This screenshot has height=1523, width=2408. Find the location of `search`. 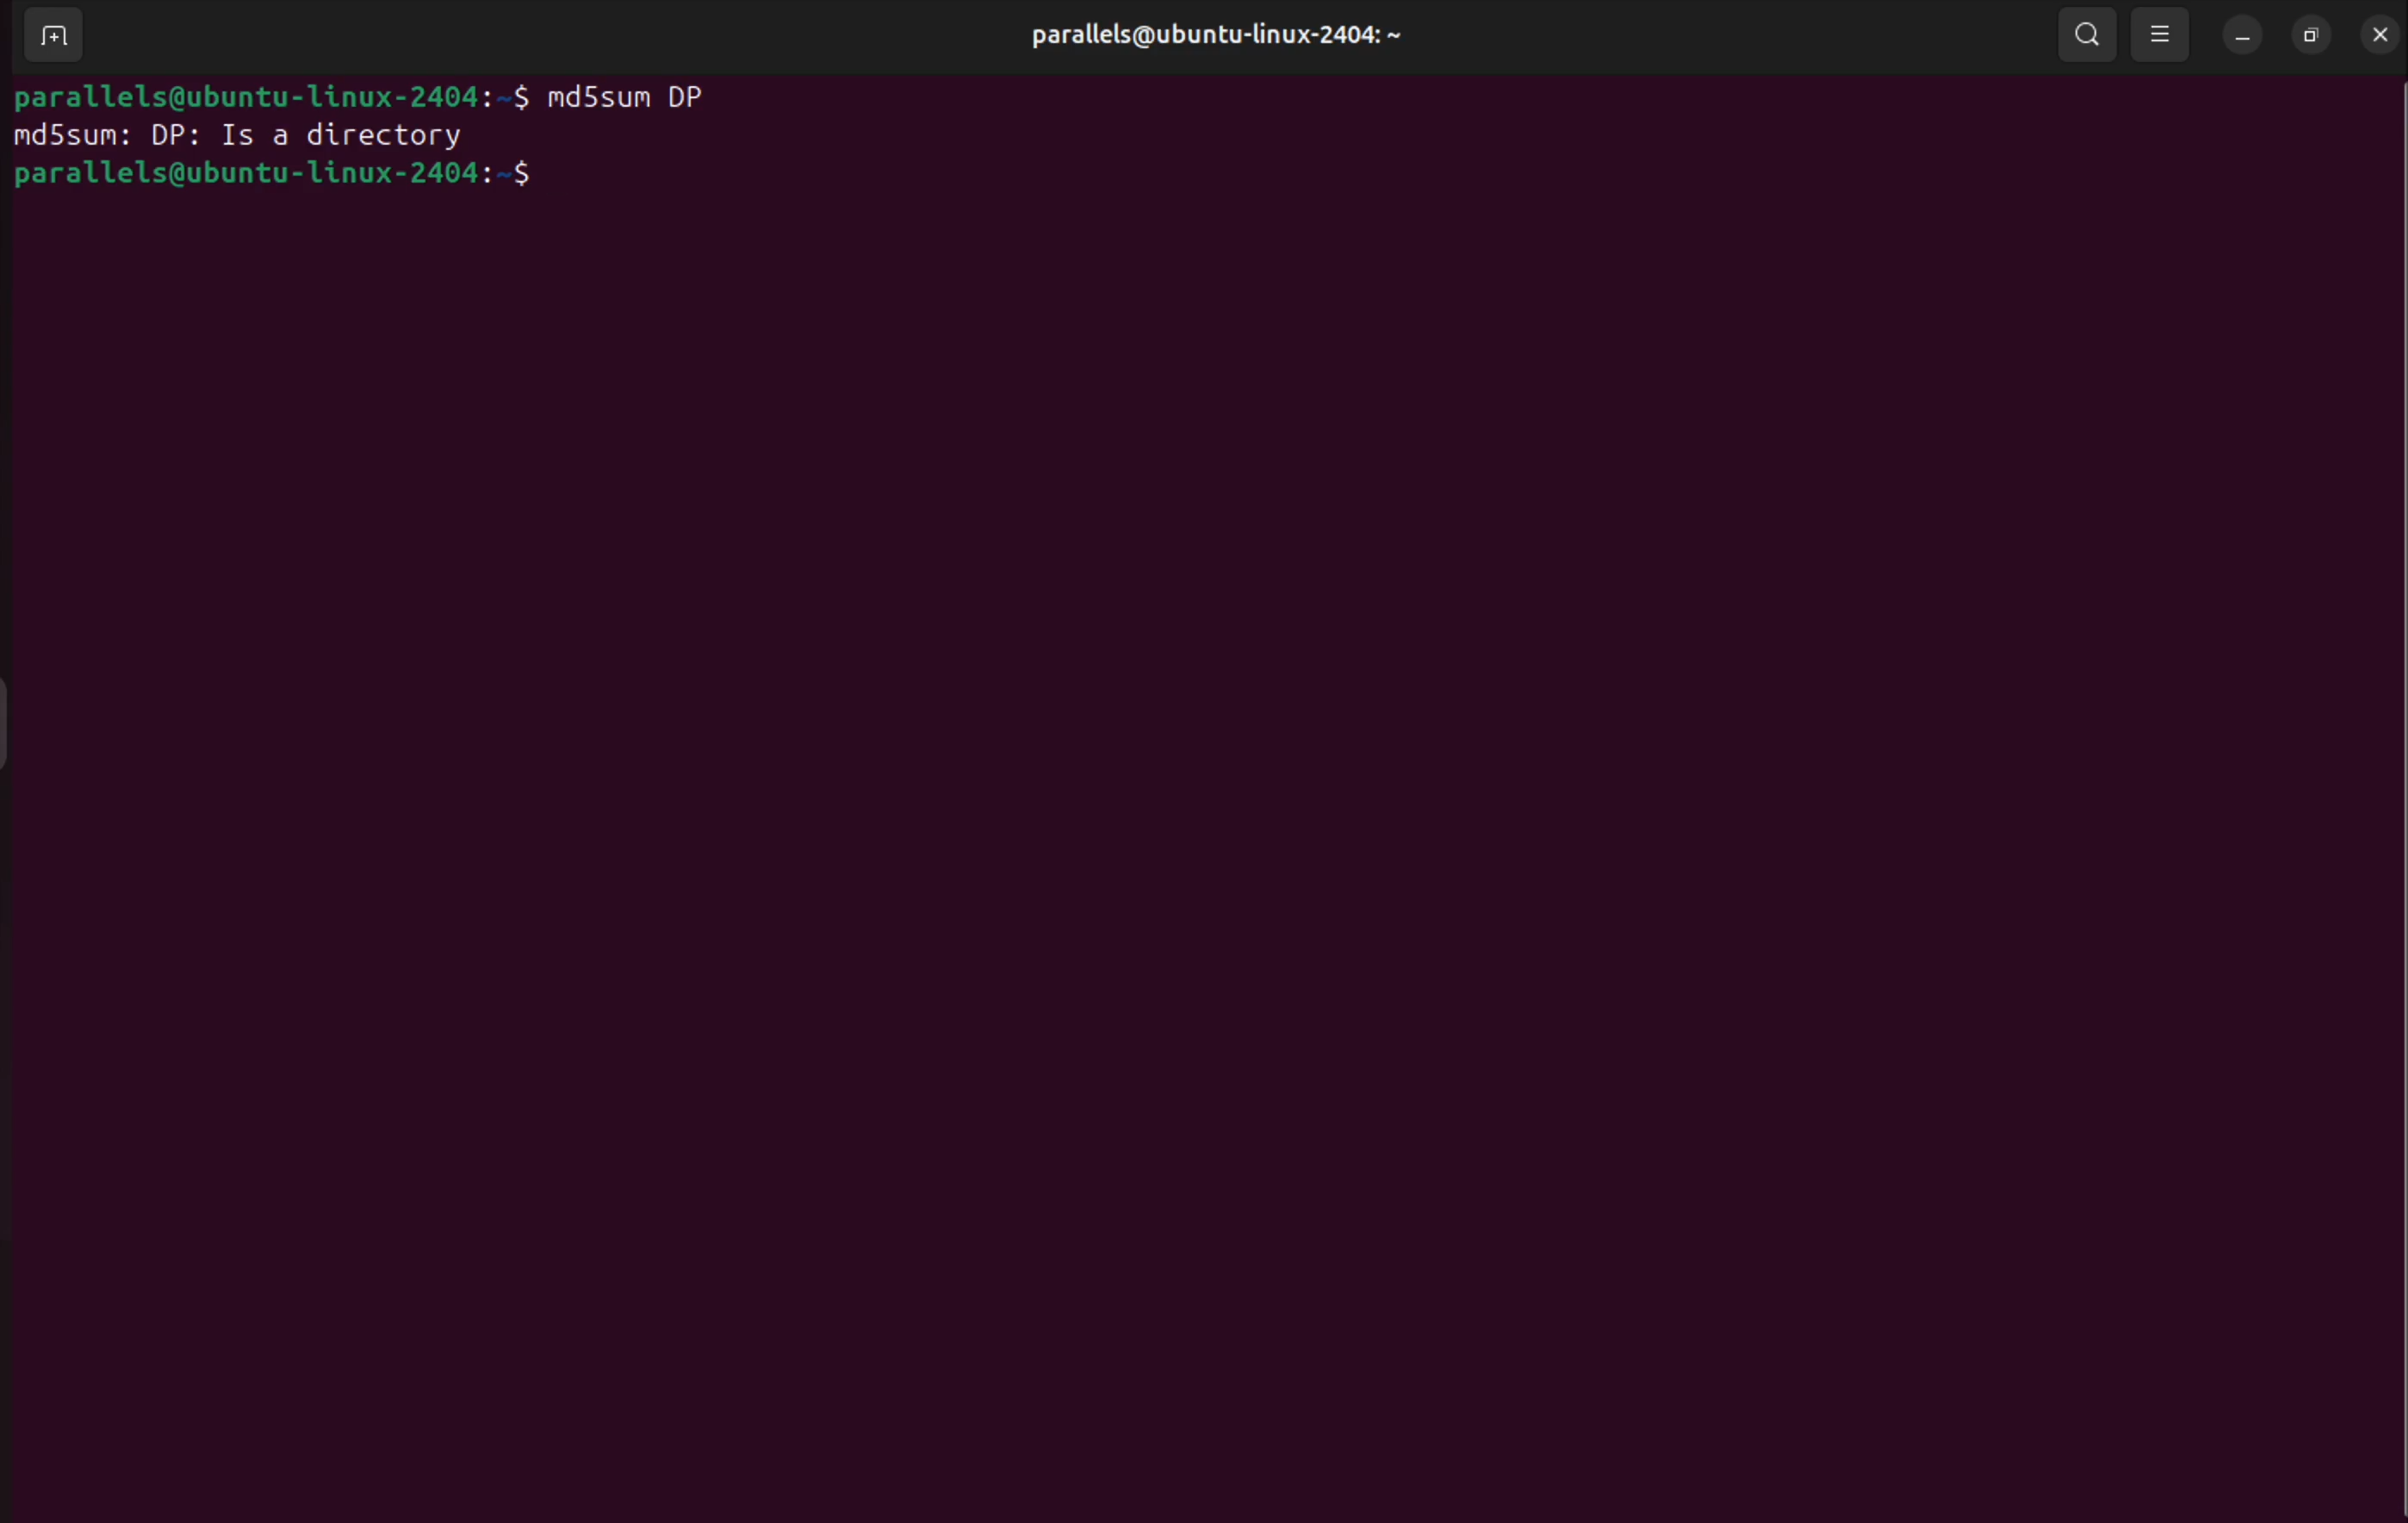

search is located at coordinates (2086, 38).